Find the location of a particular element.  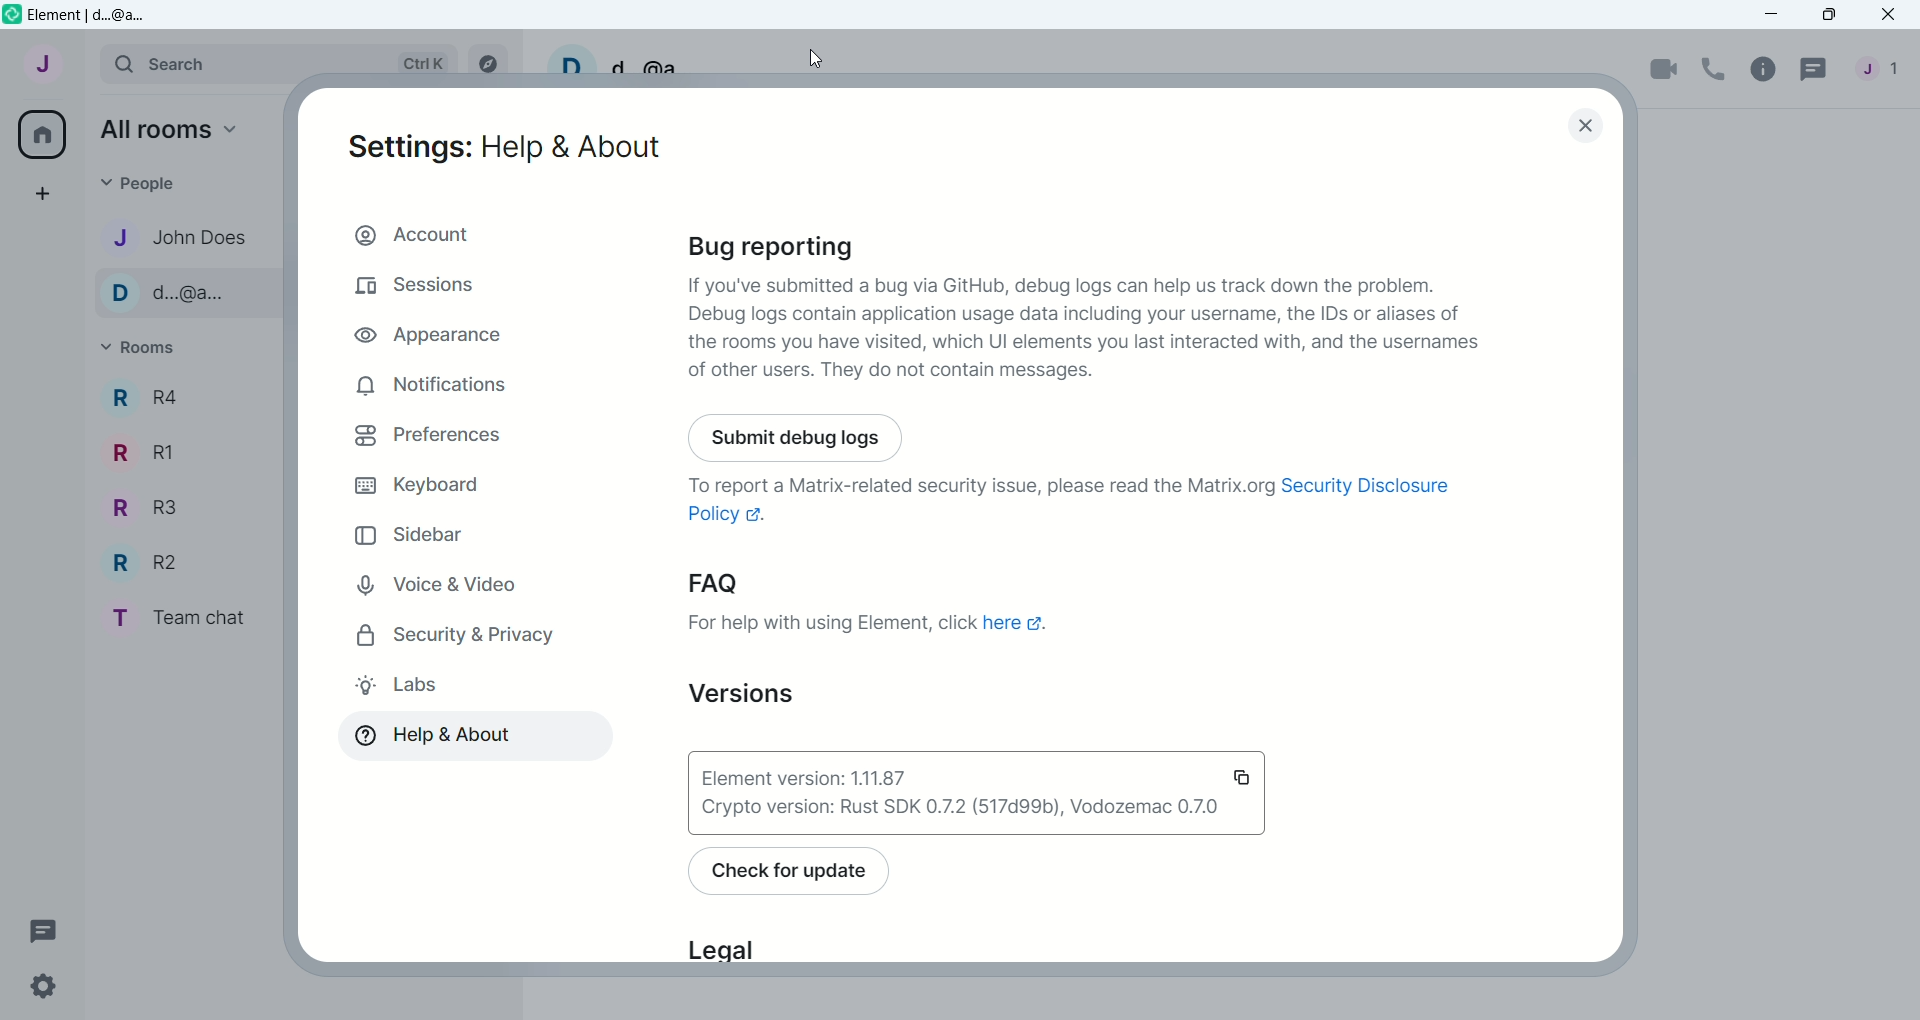

Rooms is located at coordinates (146, 348).